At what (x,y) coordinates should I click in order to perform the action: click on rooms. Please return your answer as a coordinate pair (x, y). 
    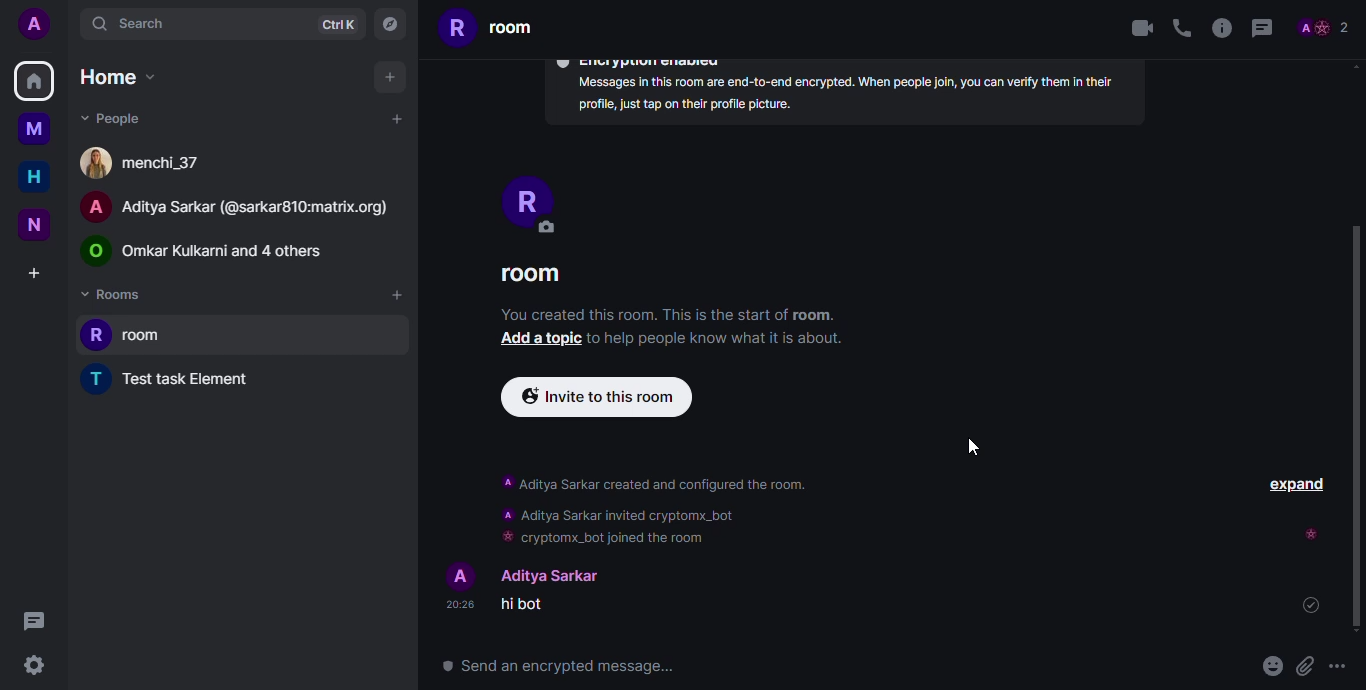
    Looking at the image, I should click on (115, 294).